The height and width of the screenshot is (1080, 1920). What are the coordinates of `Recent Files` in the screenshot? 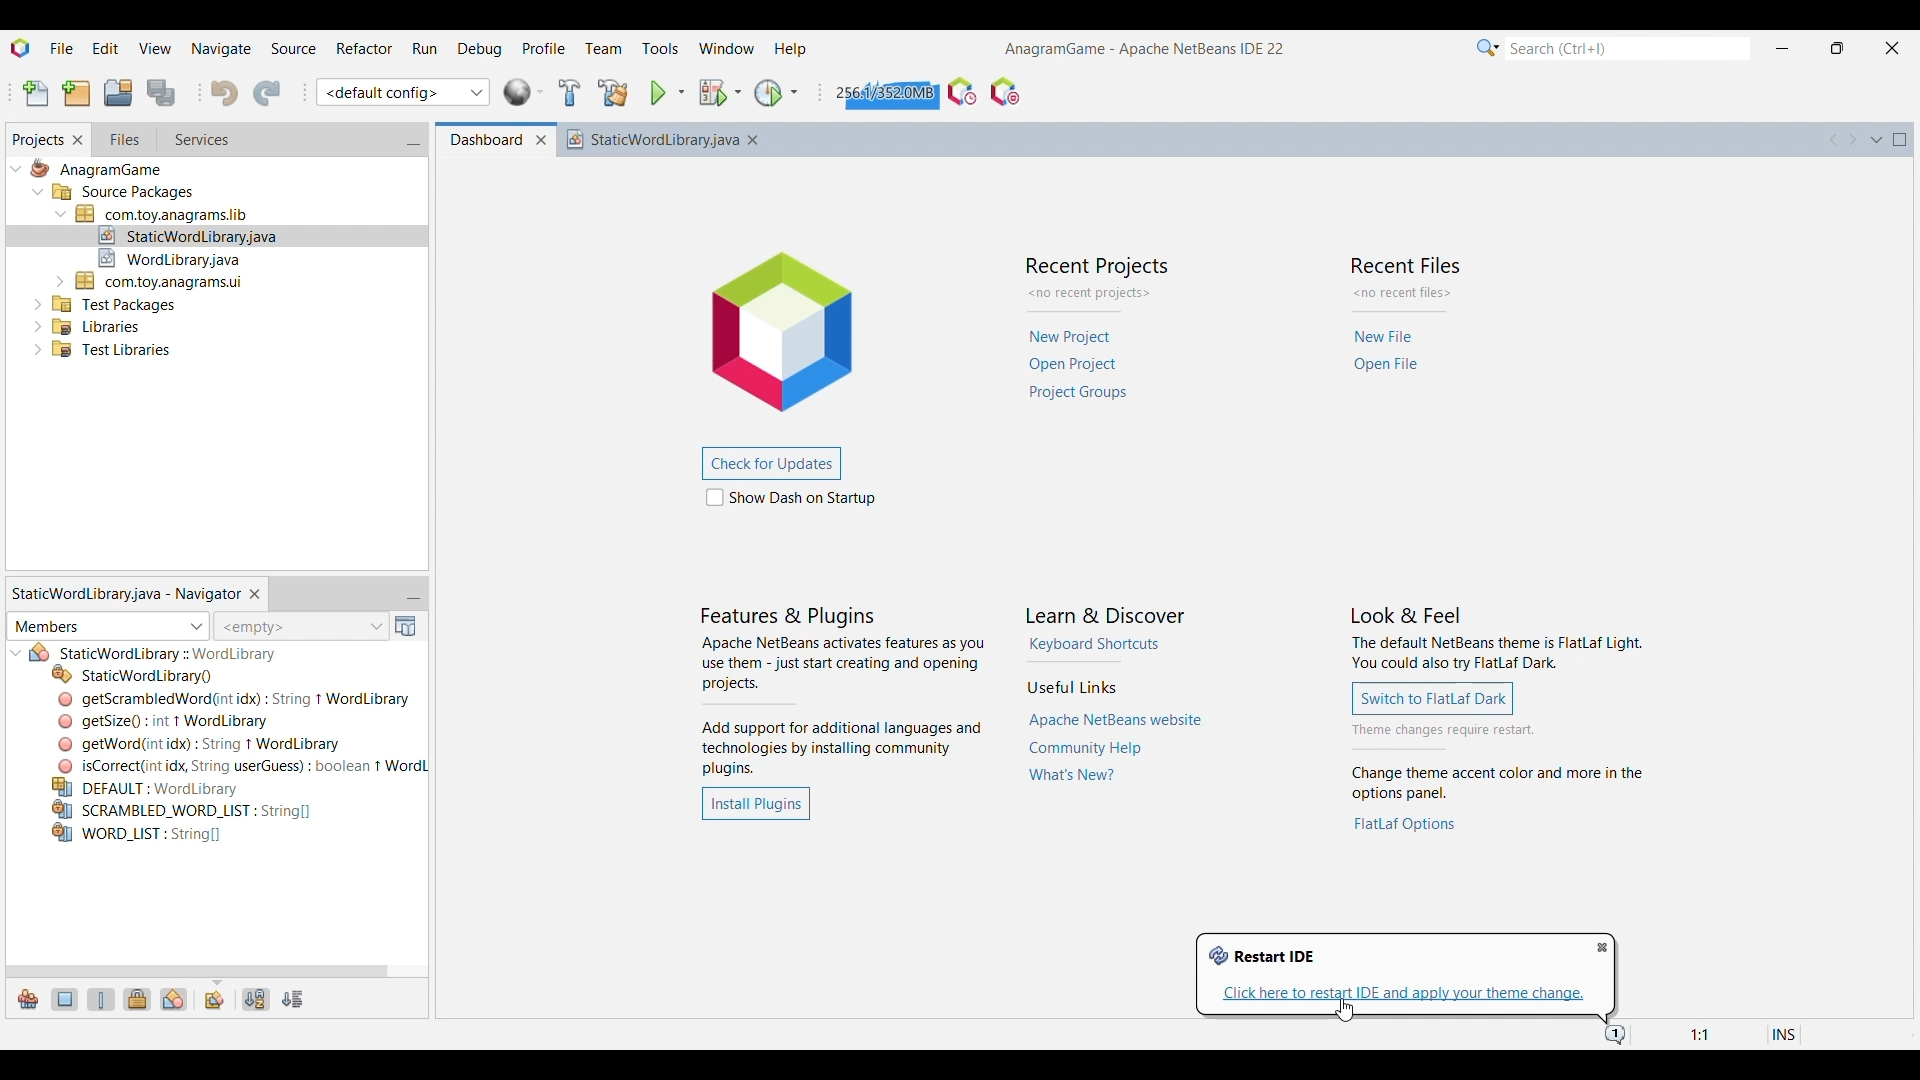 It's located at (1408, 263).